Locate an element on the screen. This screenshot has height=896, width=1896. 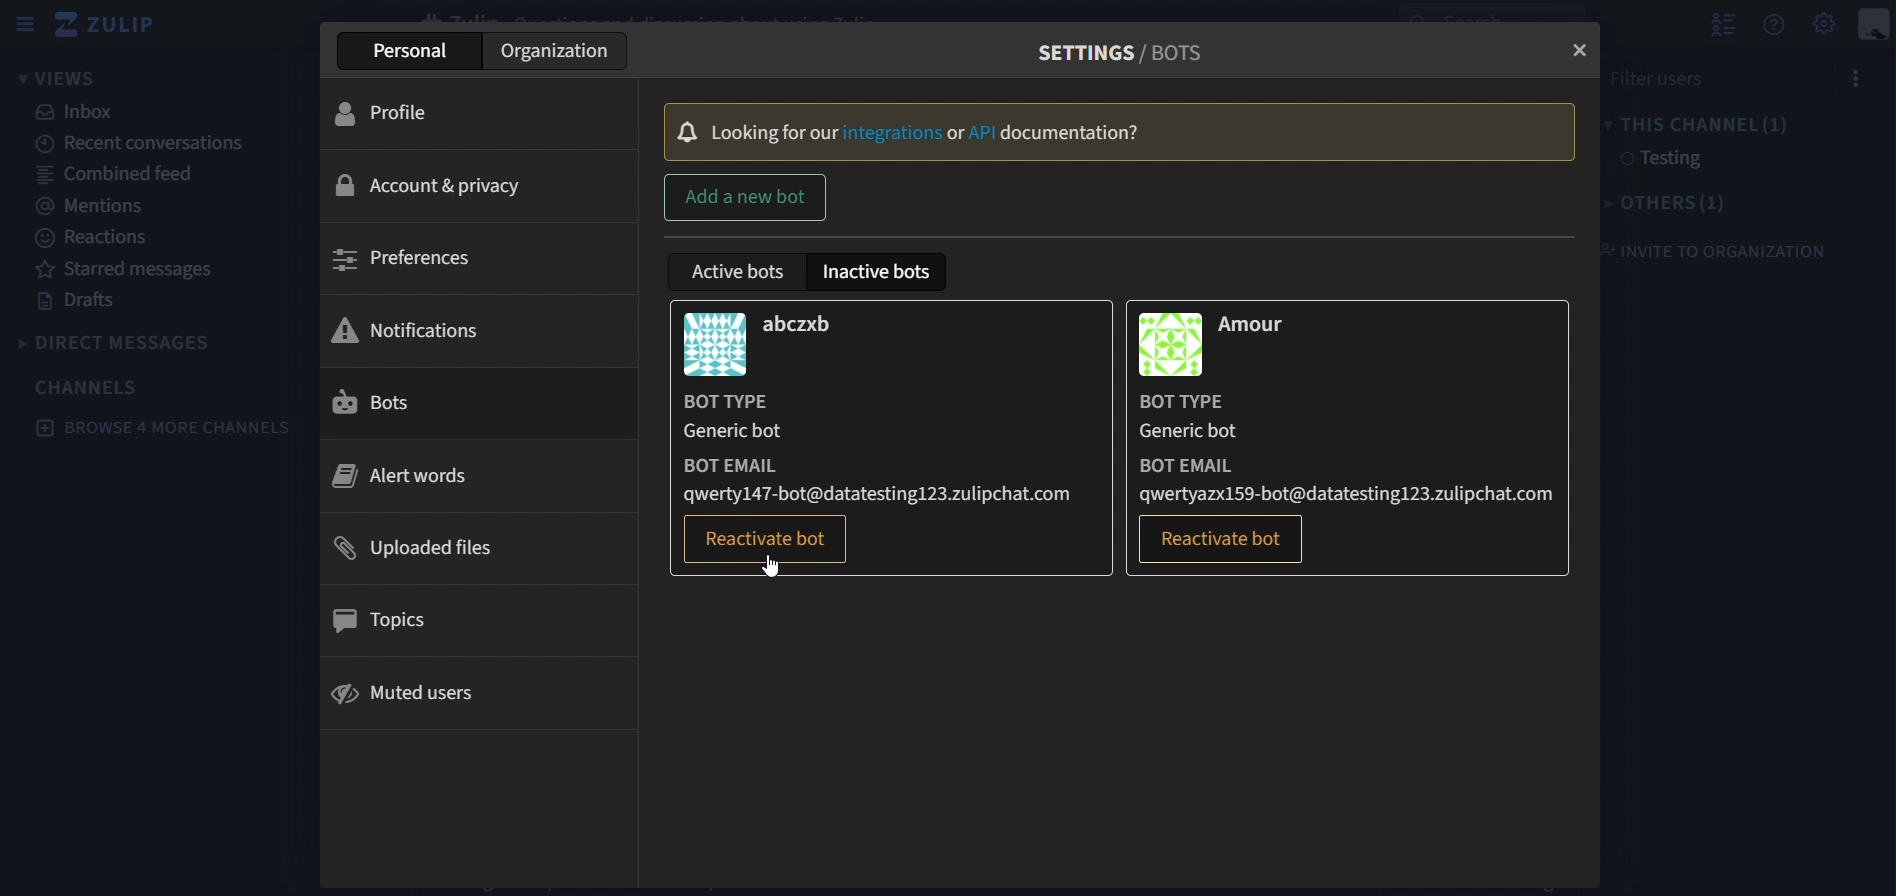
Cursor is located at coordinates (771, 567).